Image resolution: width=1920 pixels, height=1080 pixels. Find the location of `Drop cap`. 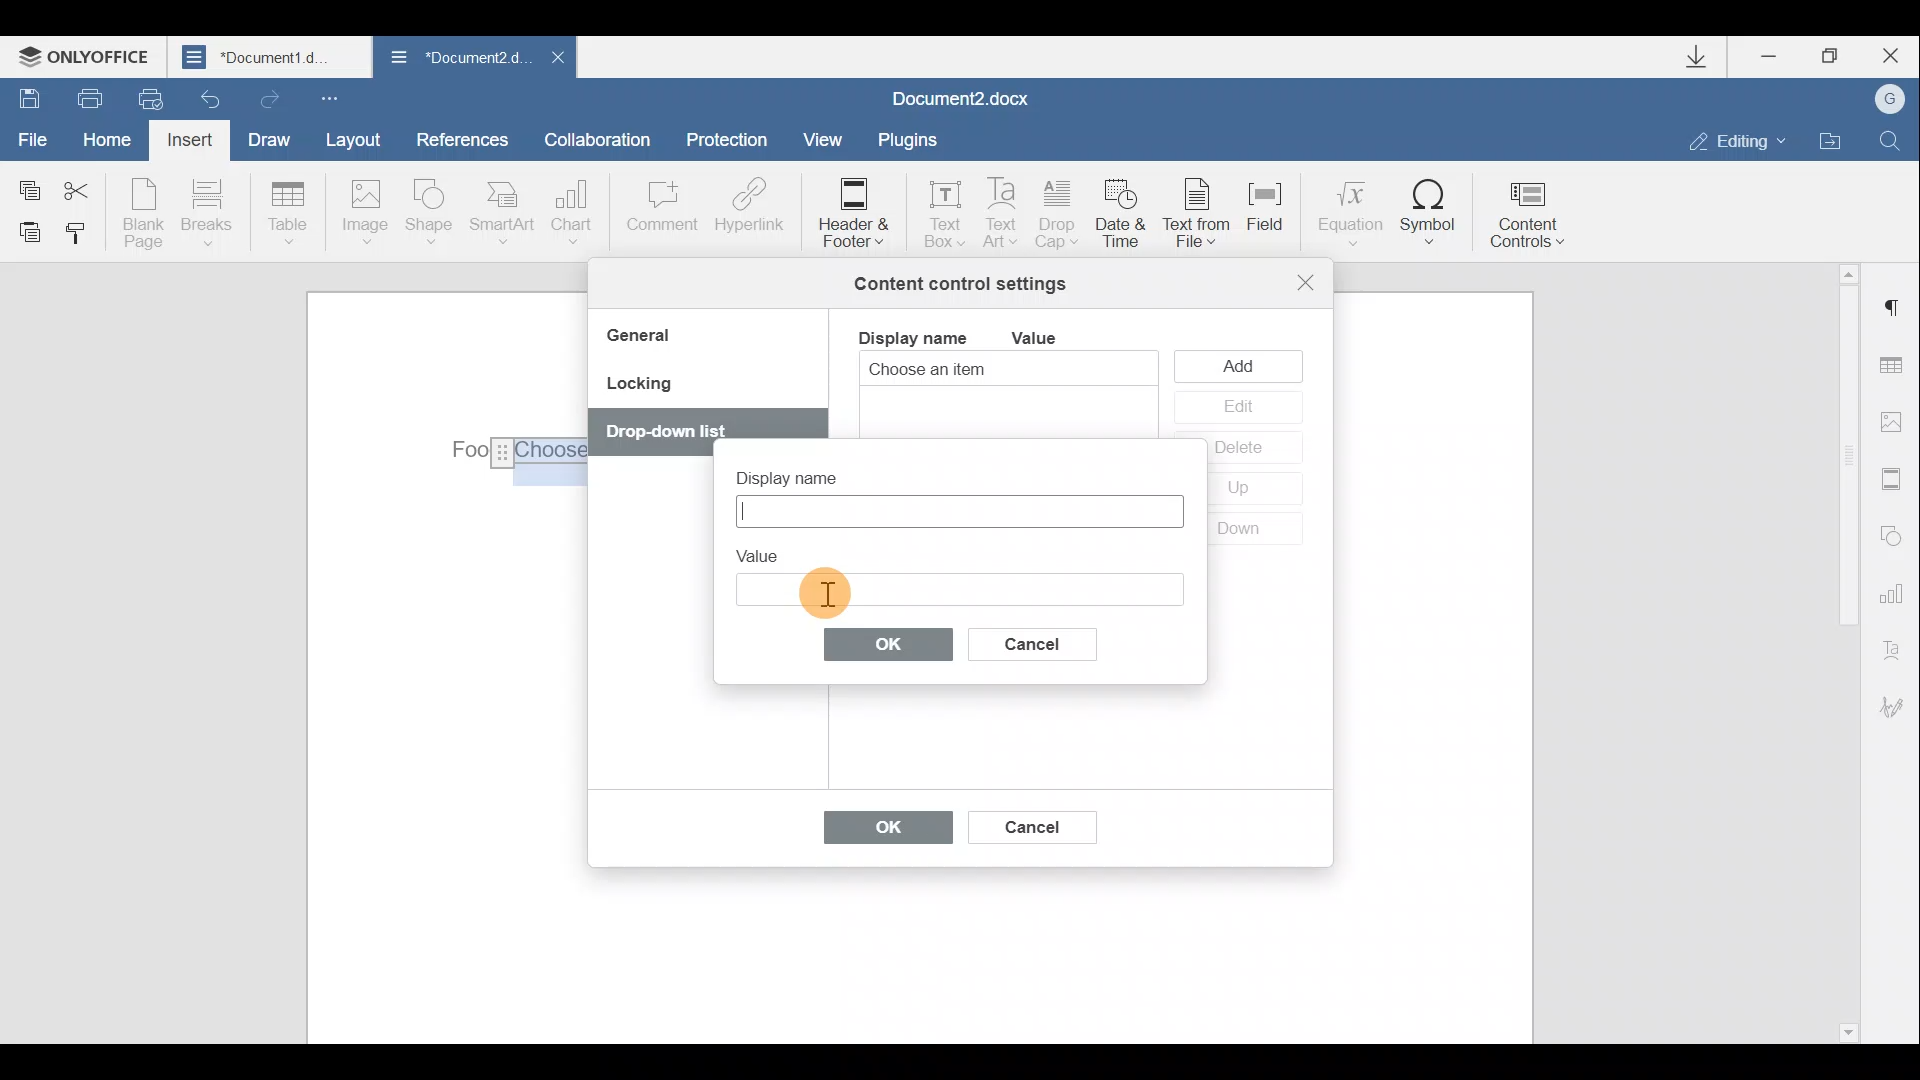

Drop cap is located at coordinates (1058, 216).